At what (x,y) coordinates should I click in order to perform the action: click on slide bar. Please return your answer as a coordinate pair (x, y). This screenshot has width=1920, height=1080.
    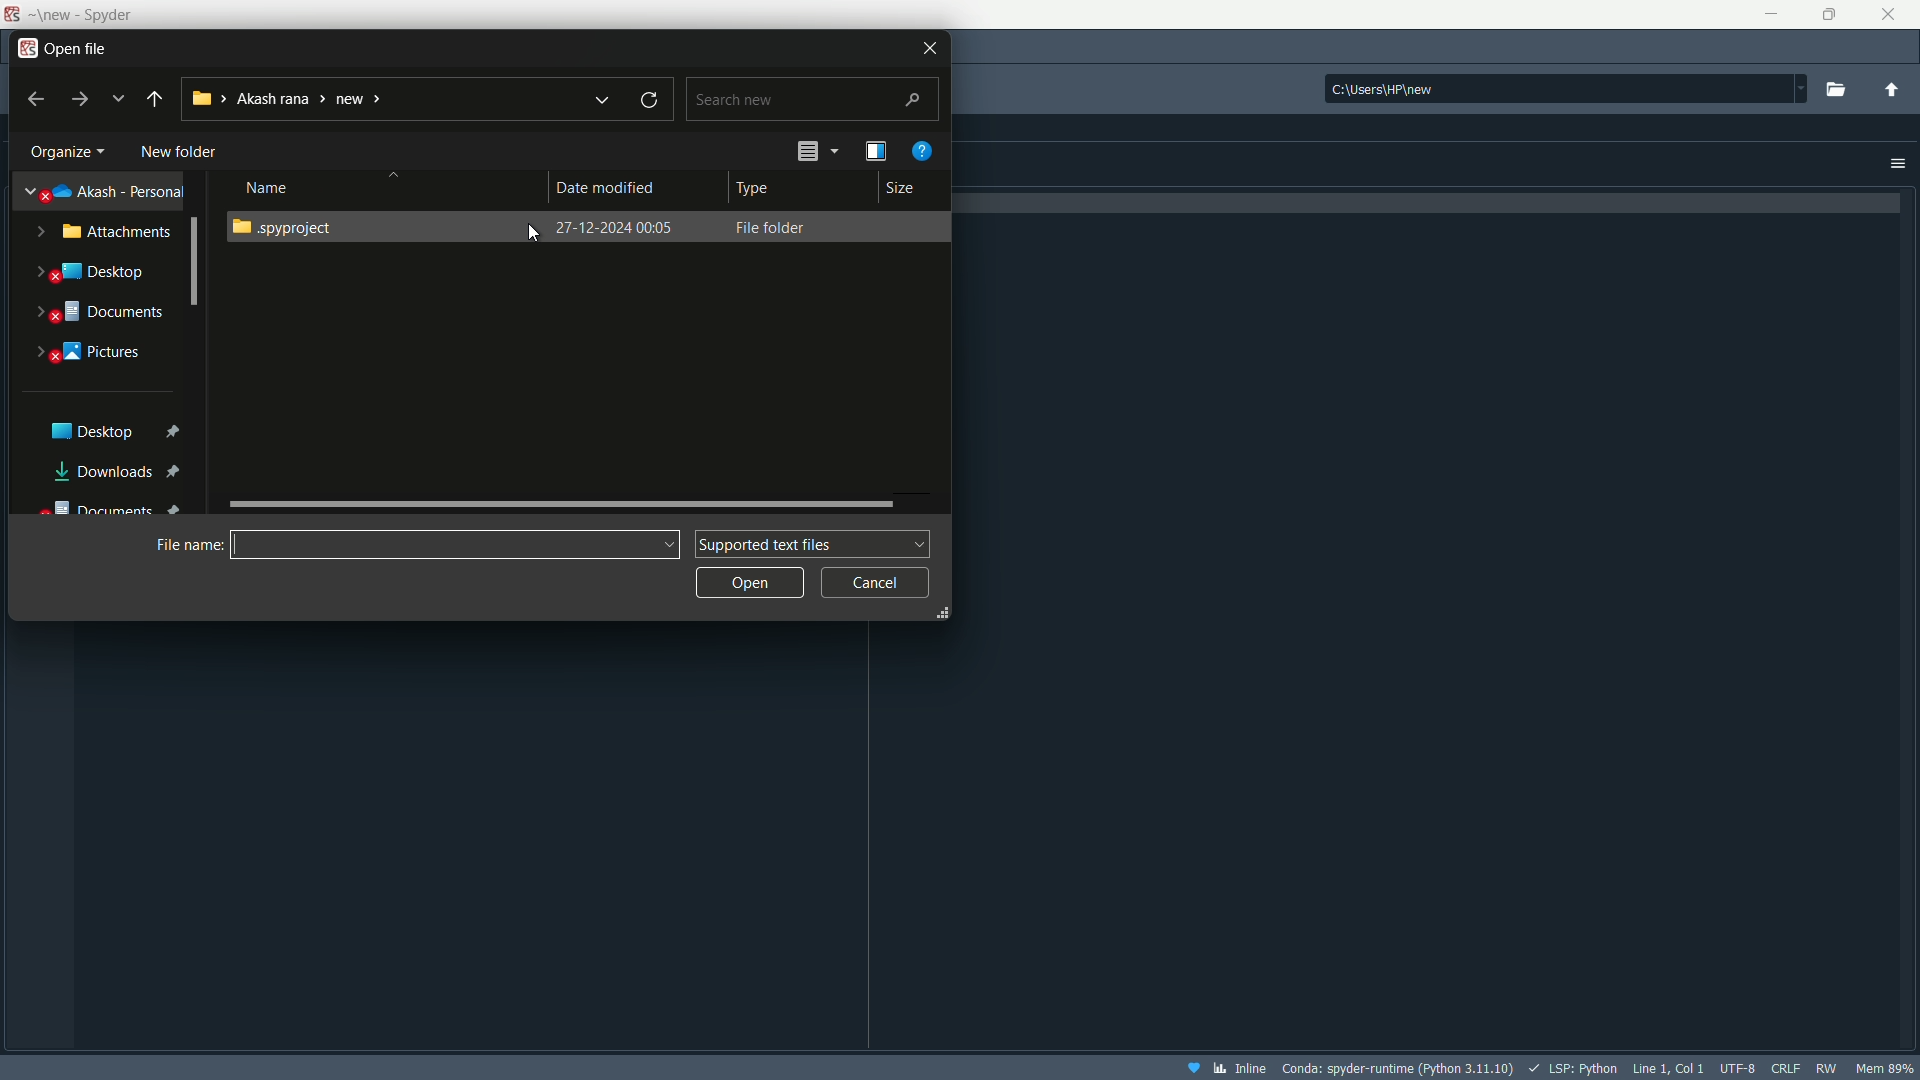
    Looking at the image, I should click on (561, 505).